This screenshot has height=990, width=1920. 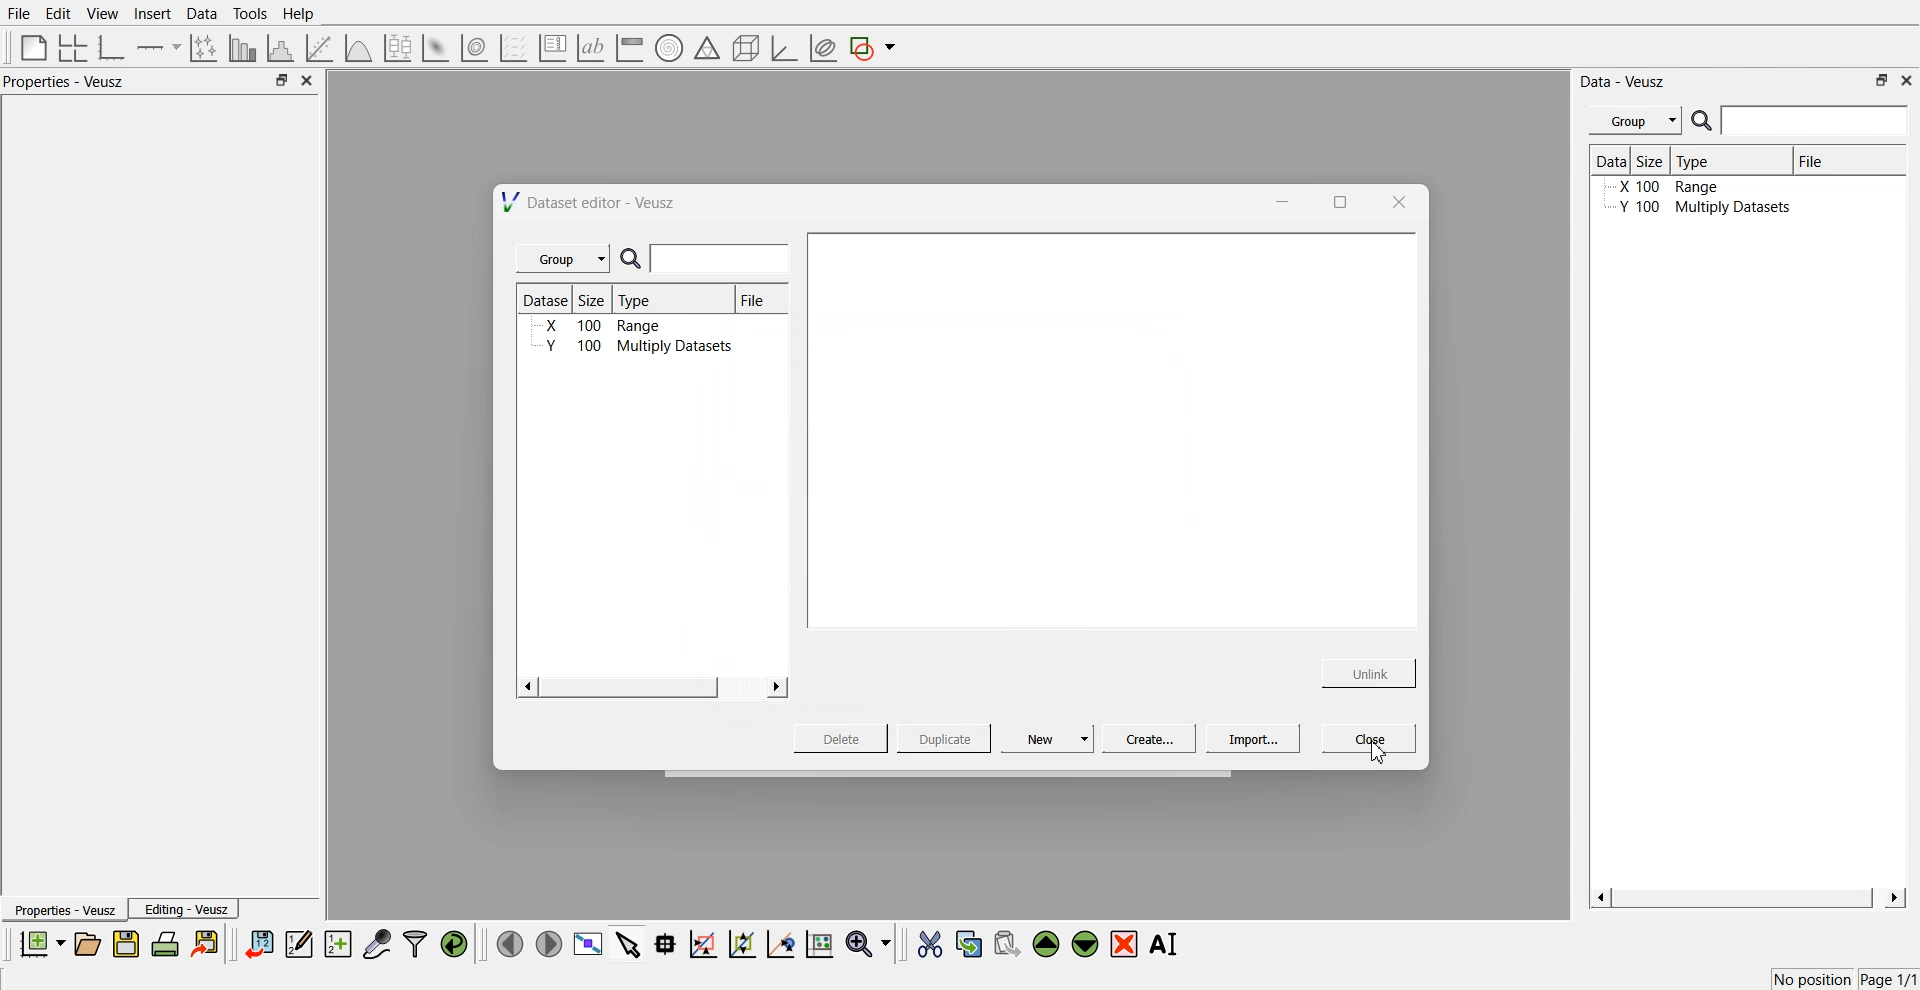 I want to click on Size, so click(x=598, y=301).